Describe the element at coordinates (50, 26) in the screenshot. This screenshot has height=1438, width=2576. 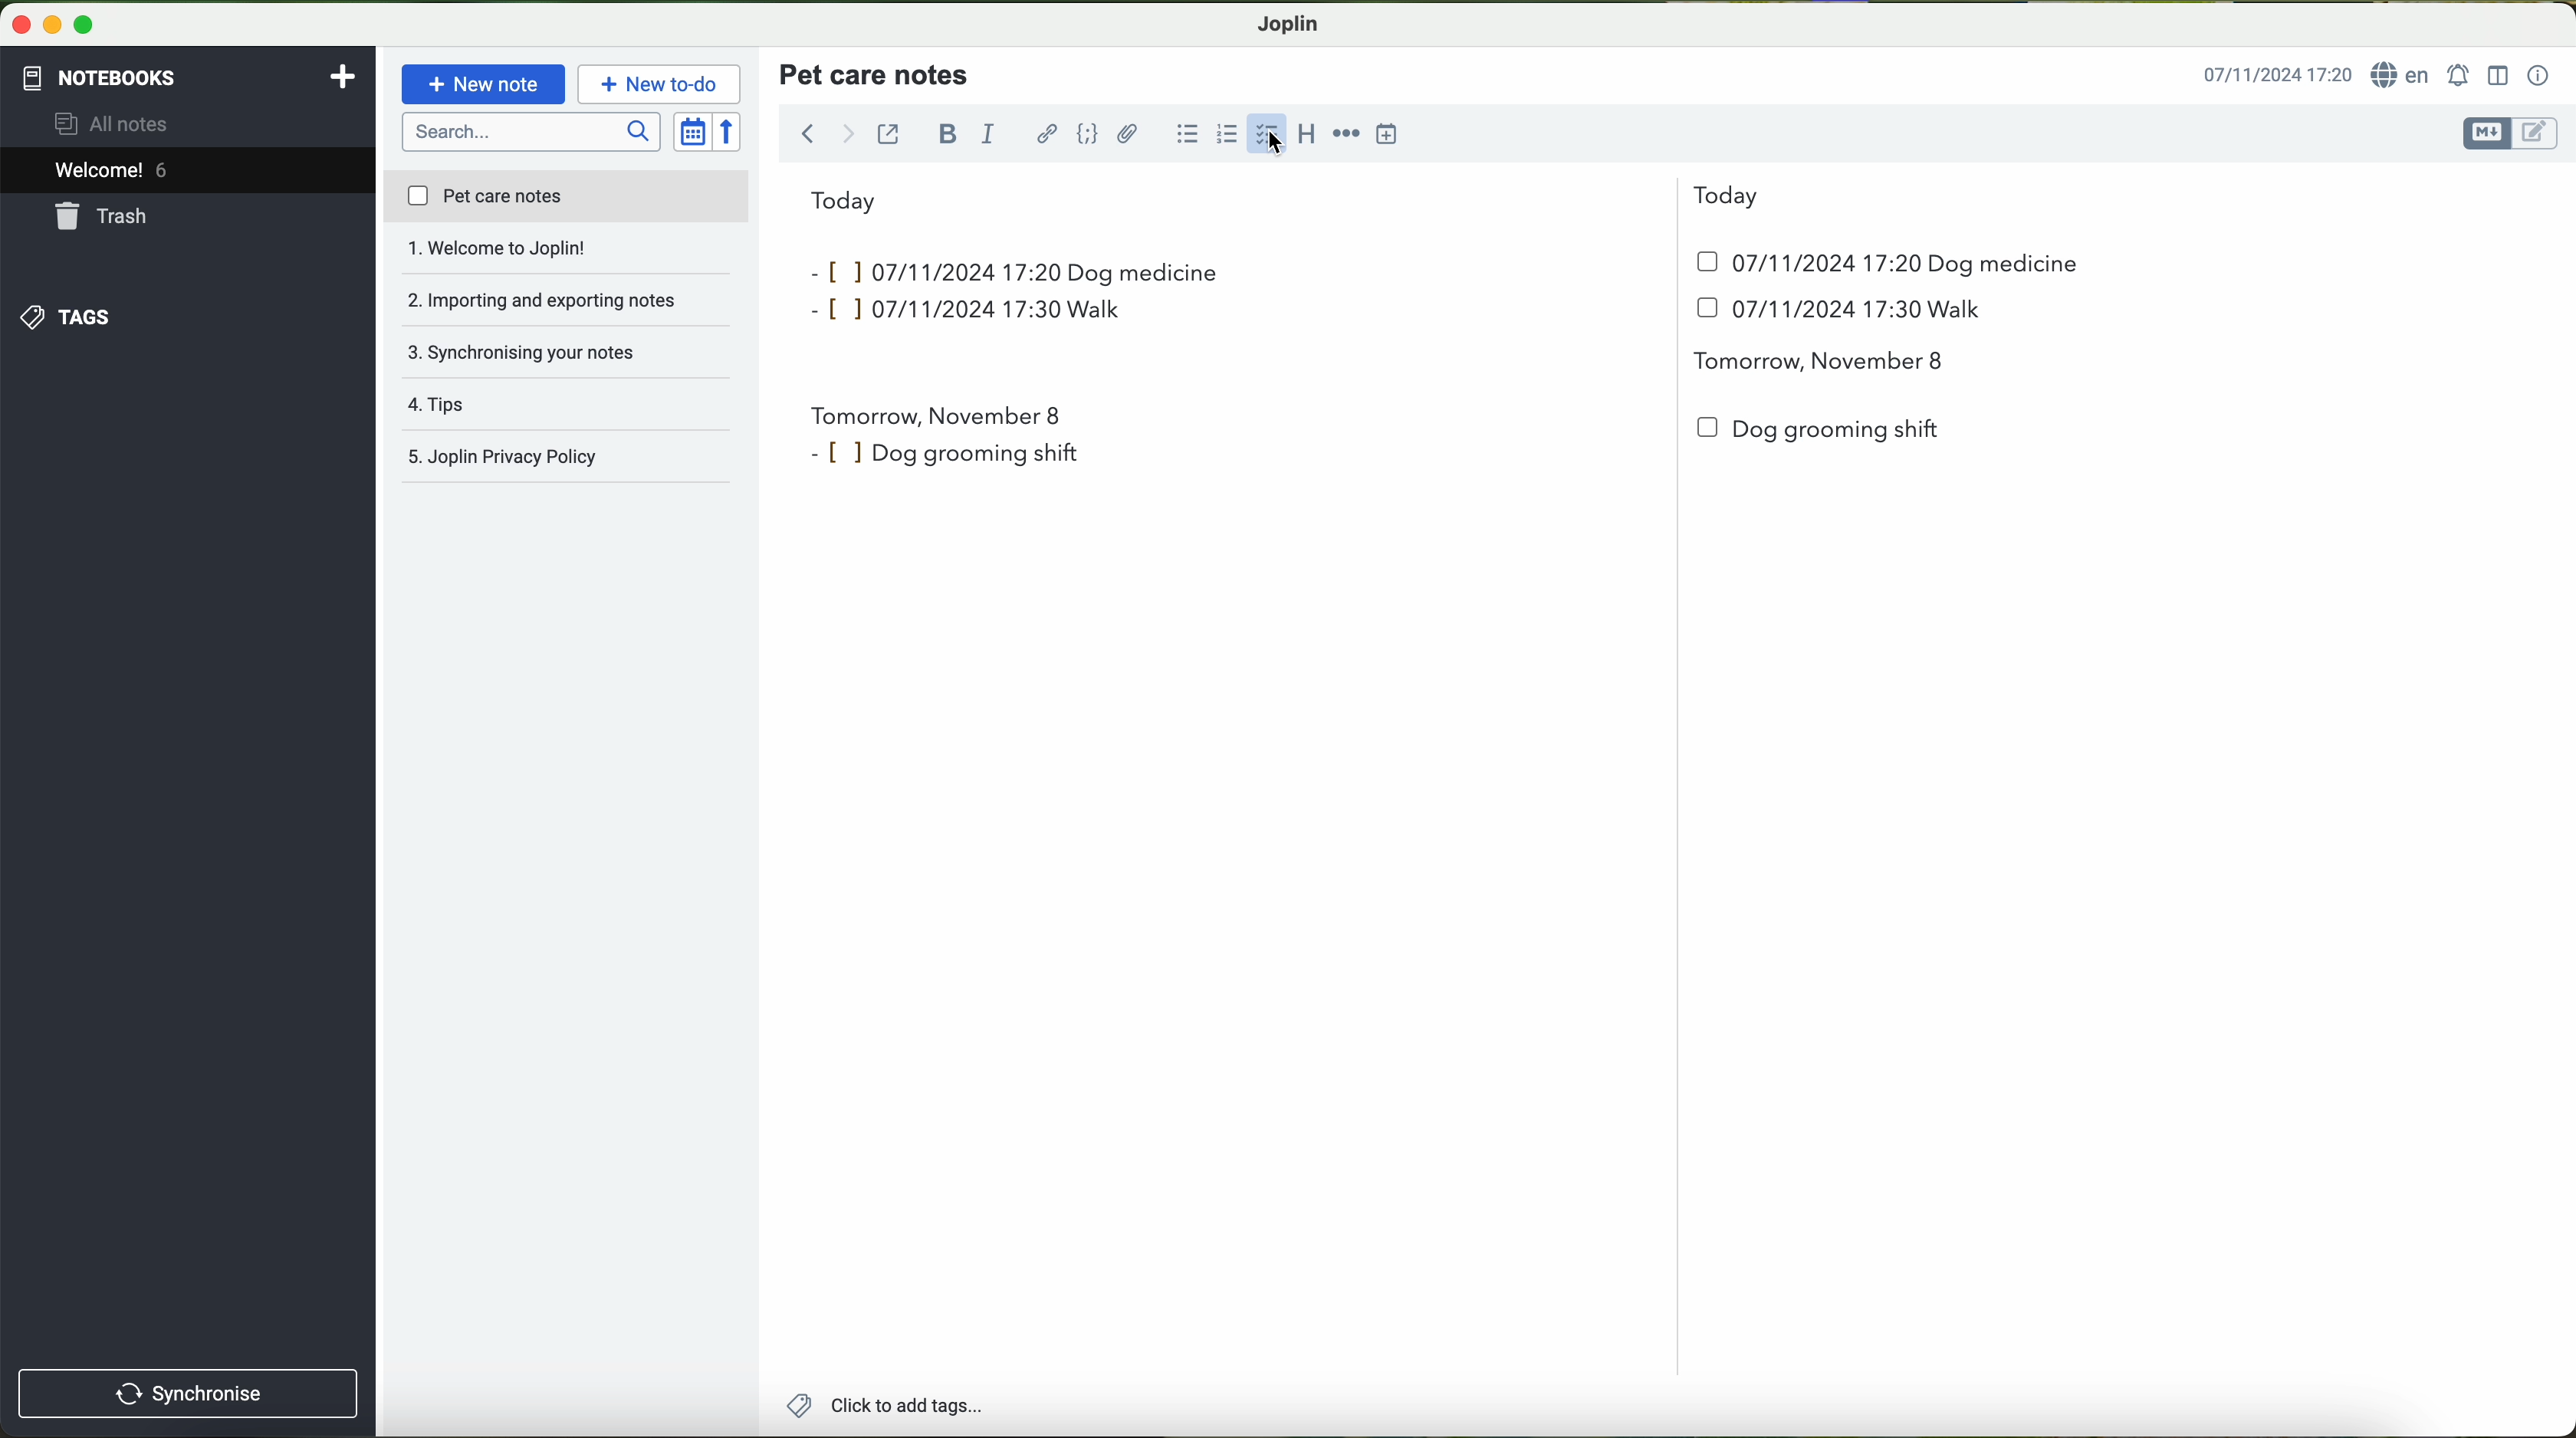
I see `screen buttons` at that location.